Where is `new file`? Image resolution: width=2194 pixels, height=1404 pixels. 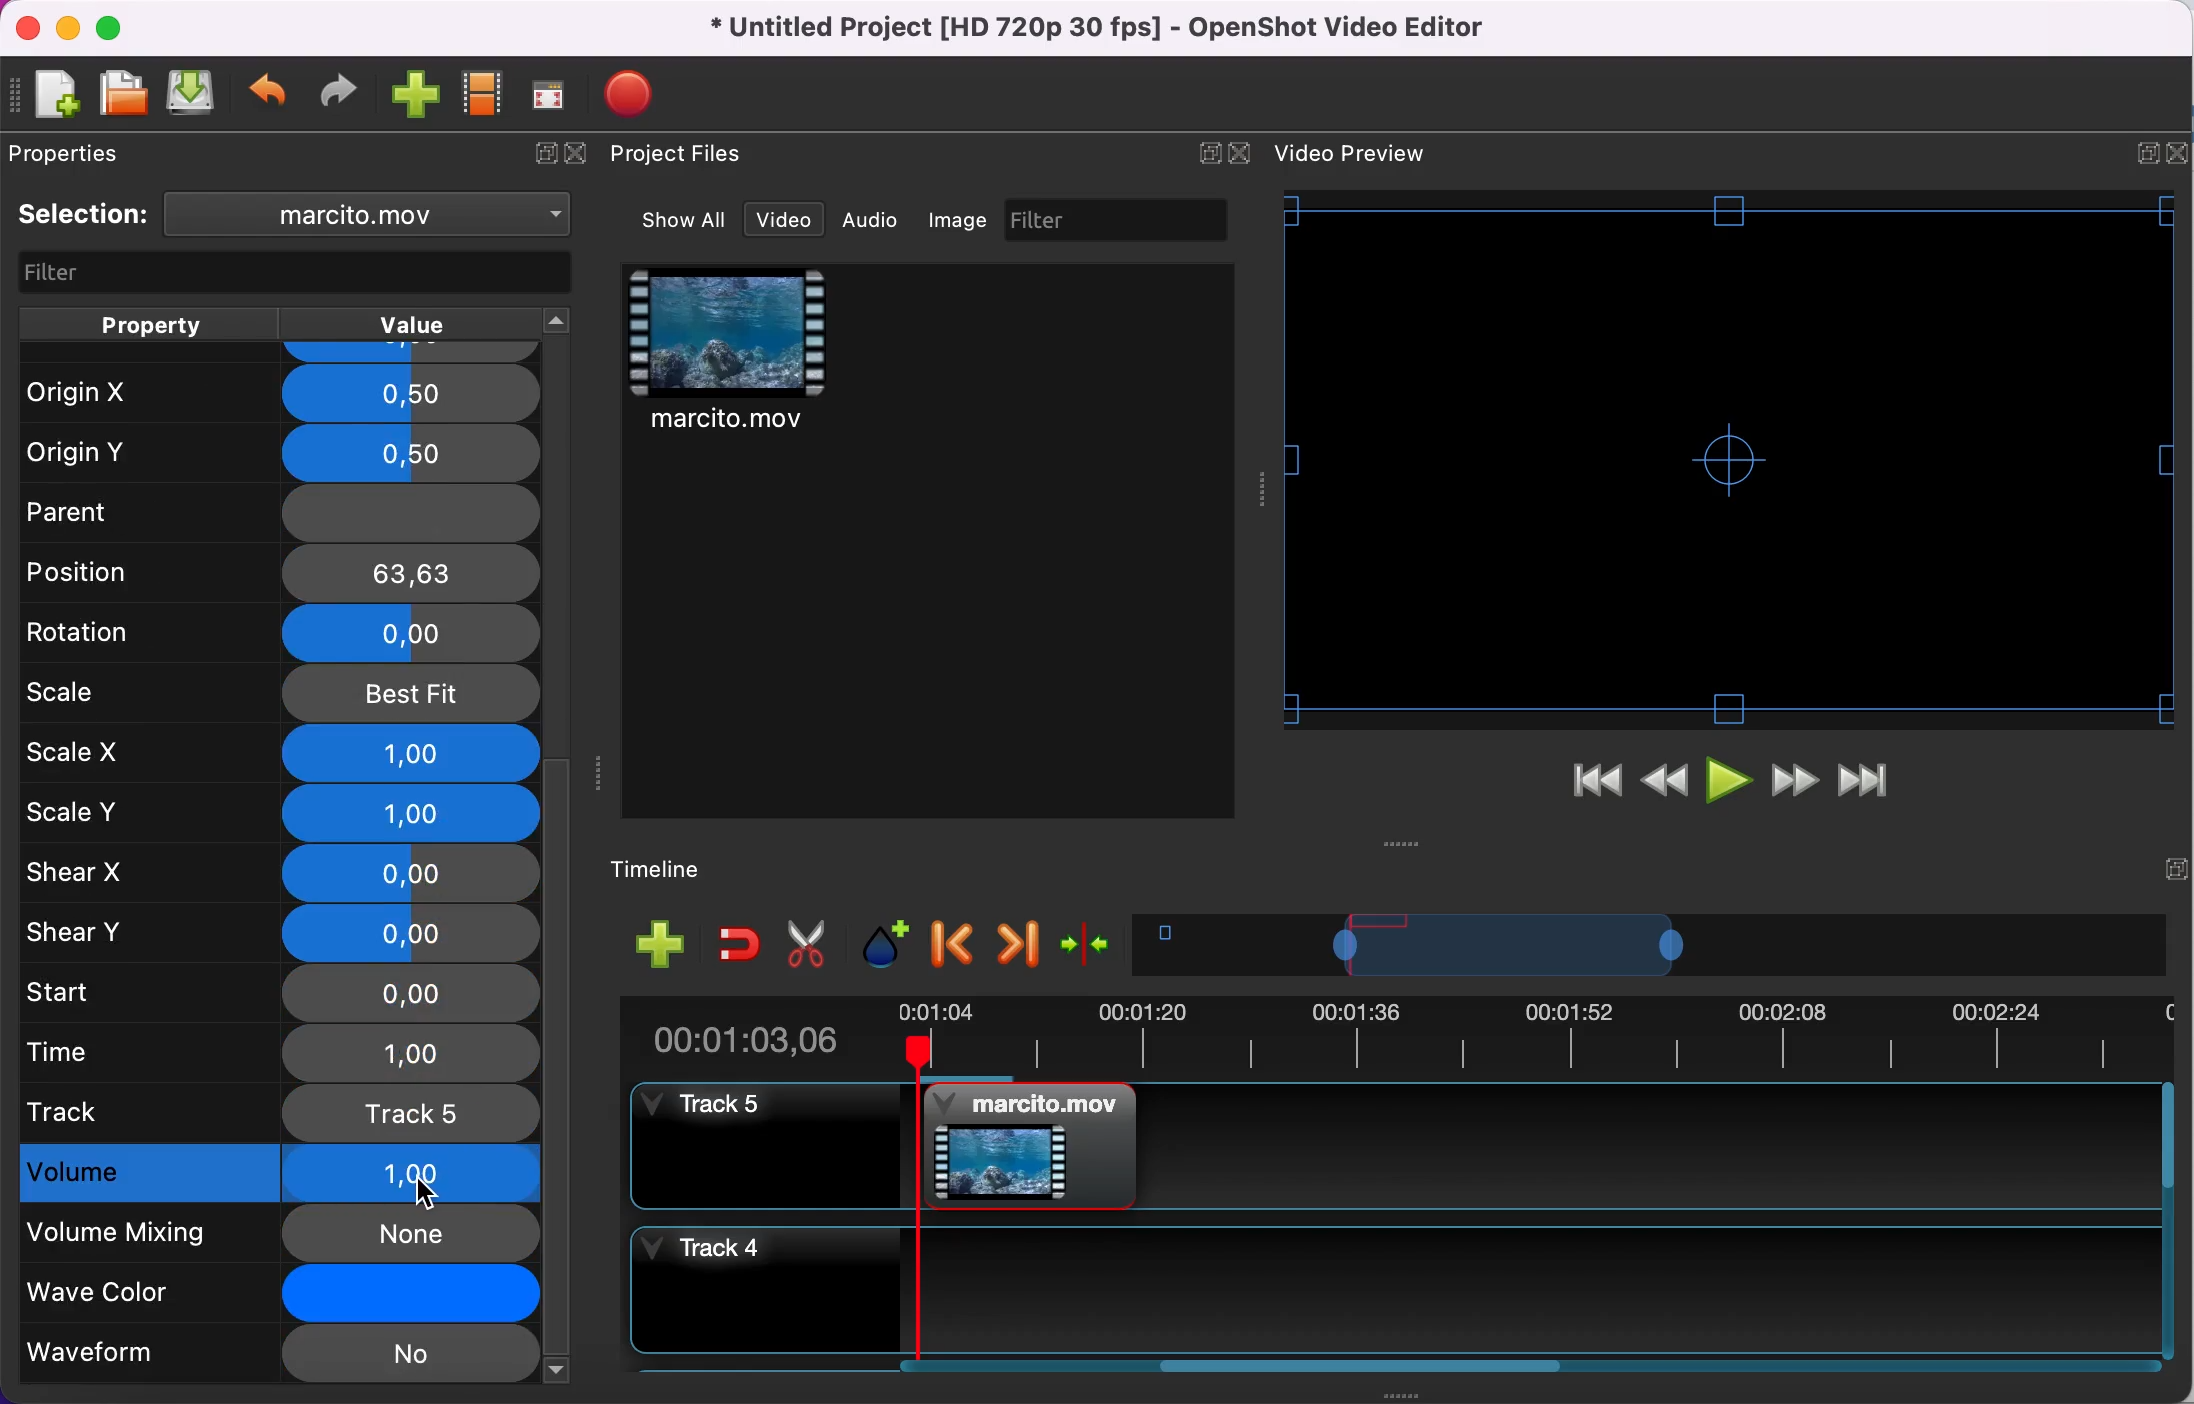 new file is located at coordinates (48, 97).